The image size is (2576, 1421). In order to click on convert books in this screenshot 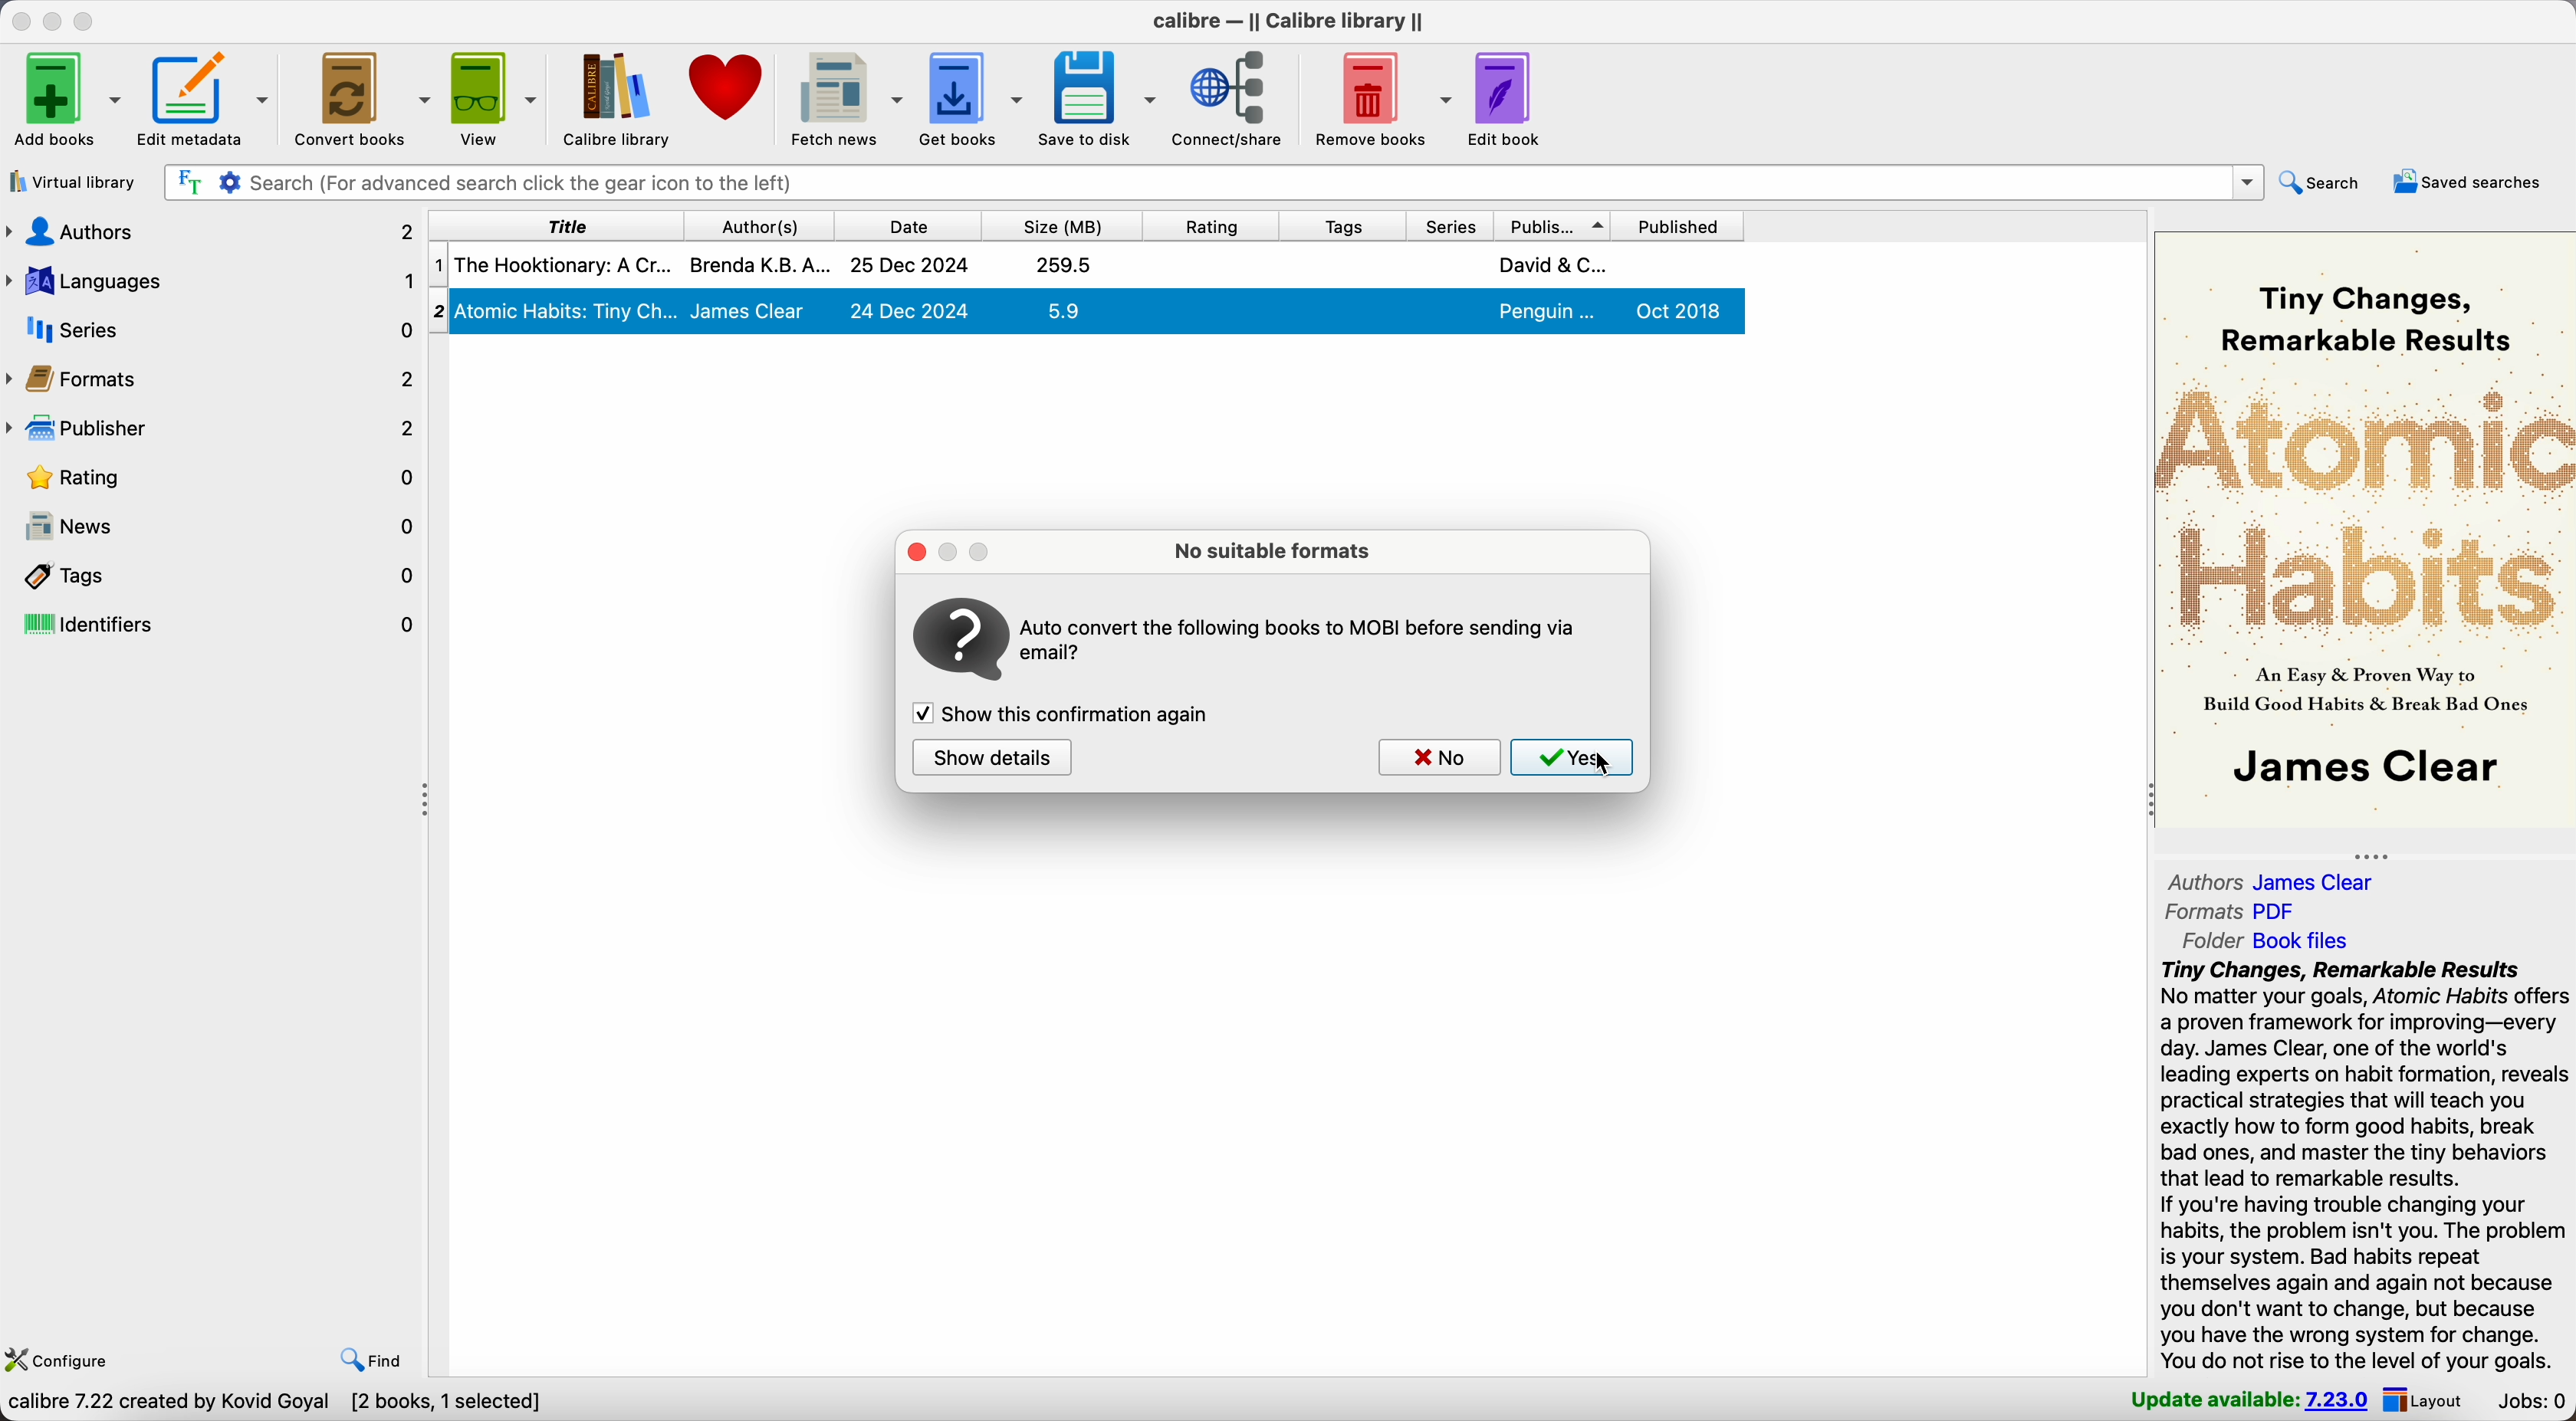, I will do `click(364, 100)`.